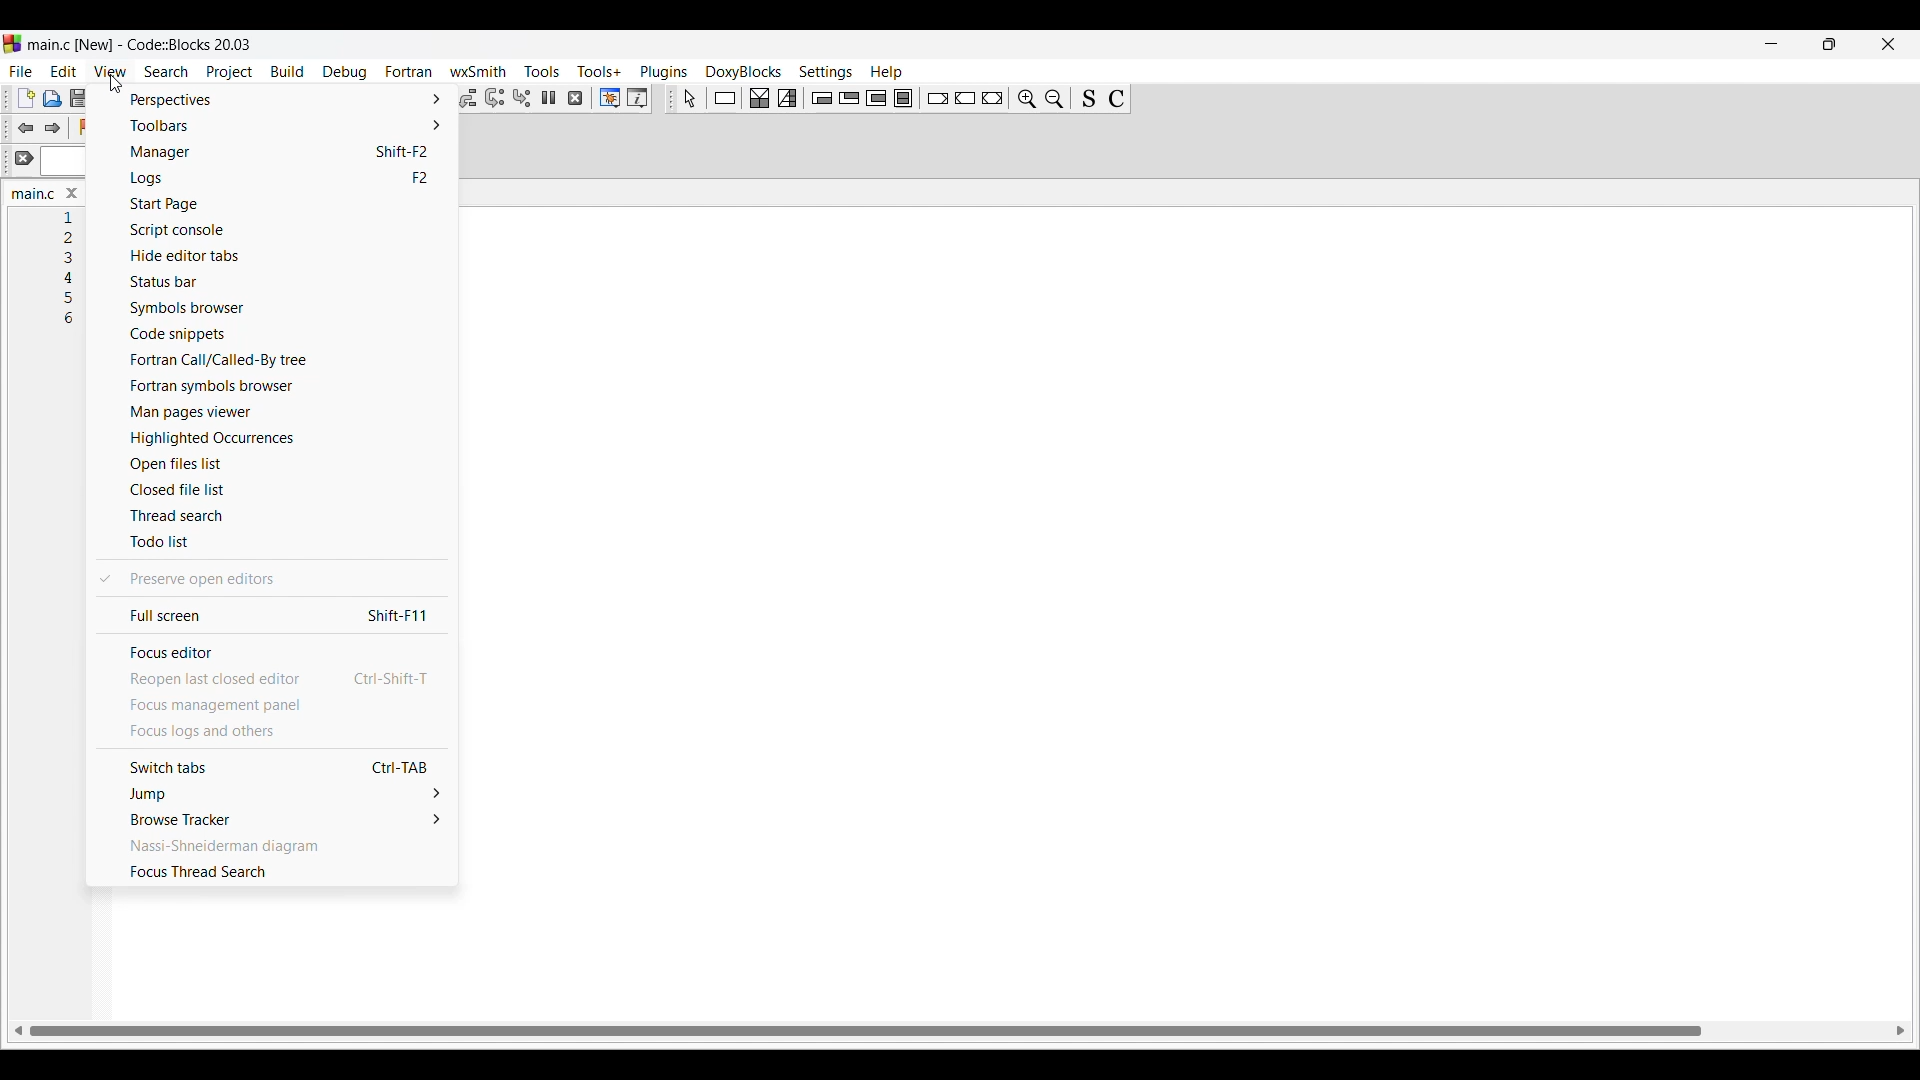 This screenshot has width=1920, height=1080. Describe the element at coordinates (167, 72) in the screenshot. I see `Search menu` at that location.